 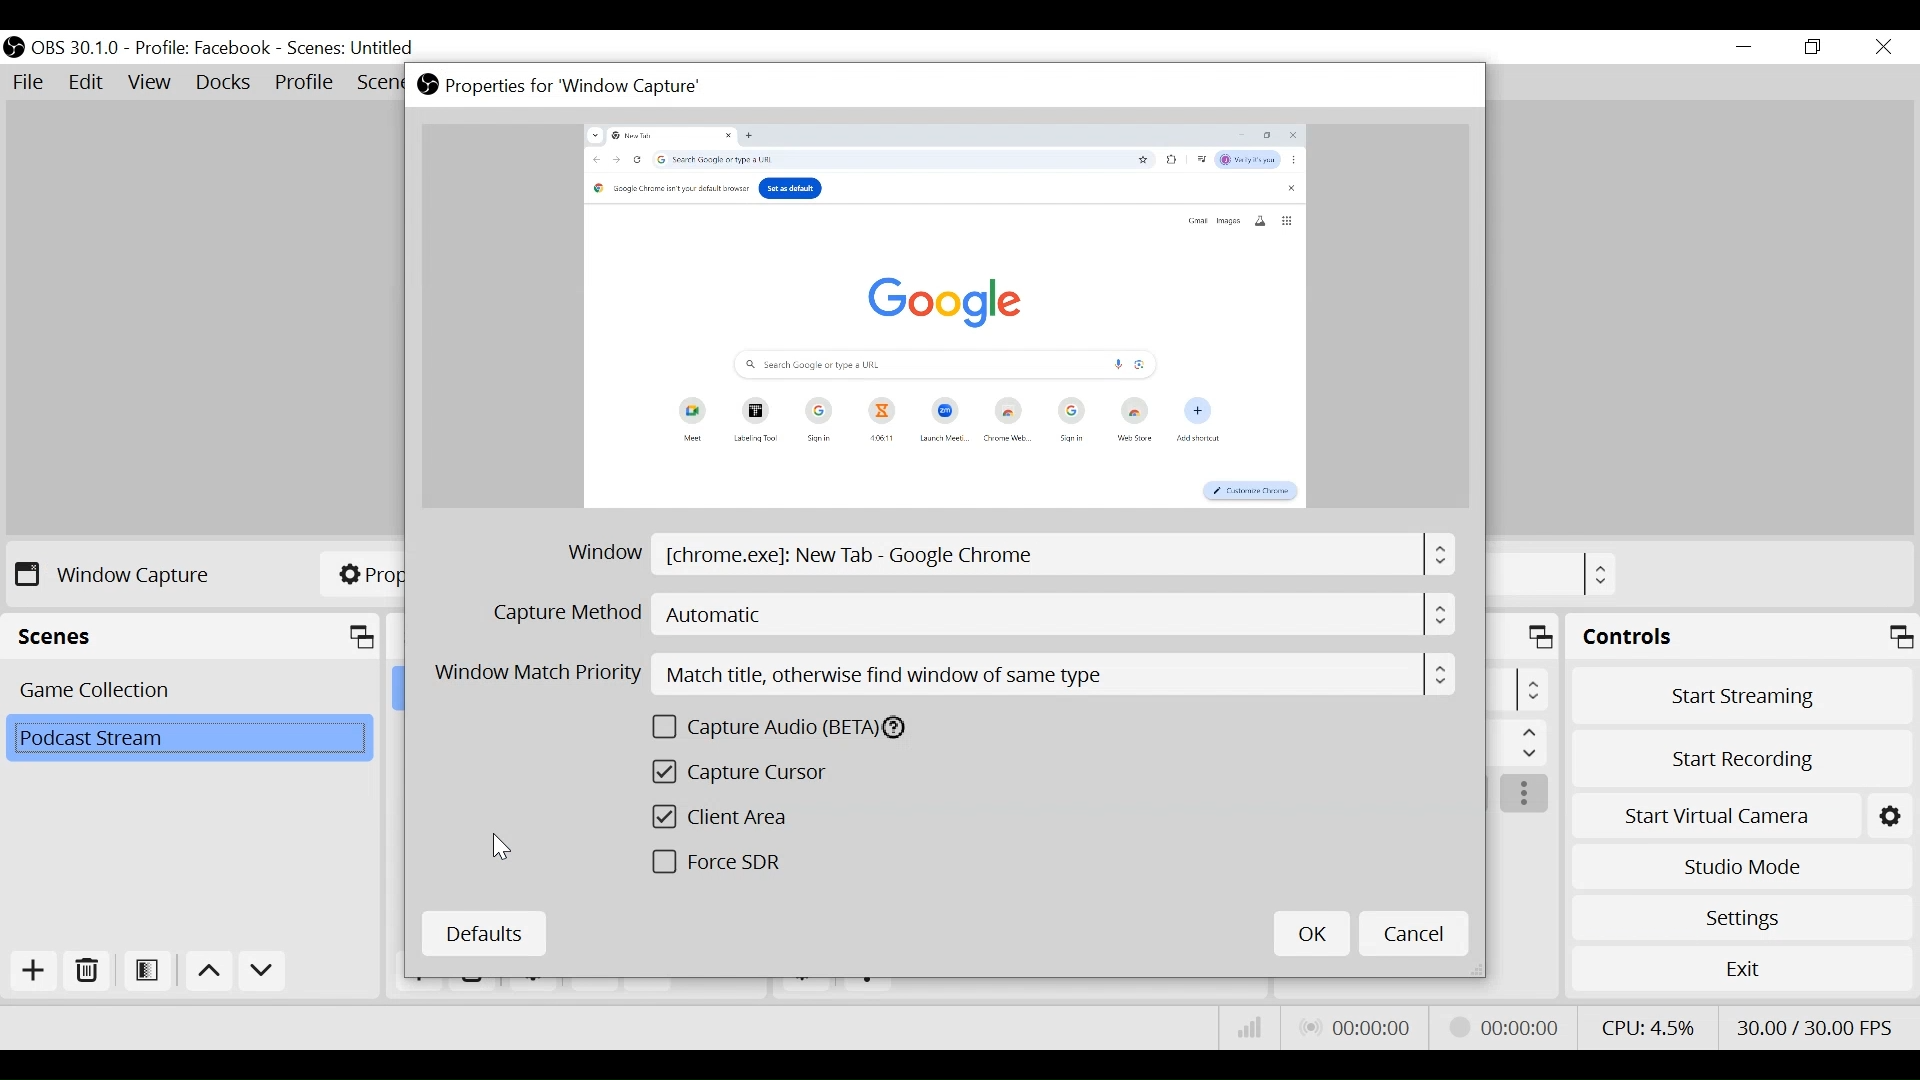 What do you see at coordinates (151, 83) in the screenshot?
I see `View` at bounding box center [151, 83].